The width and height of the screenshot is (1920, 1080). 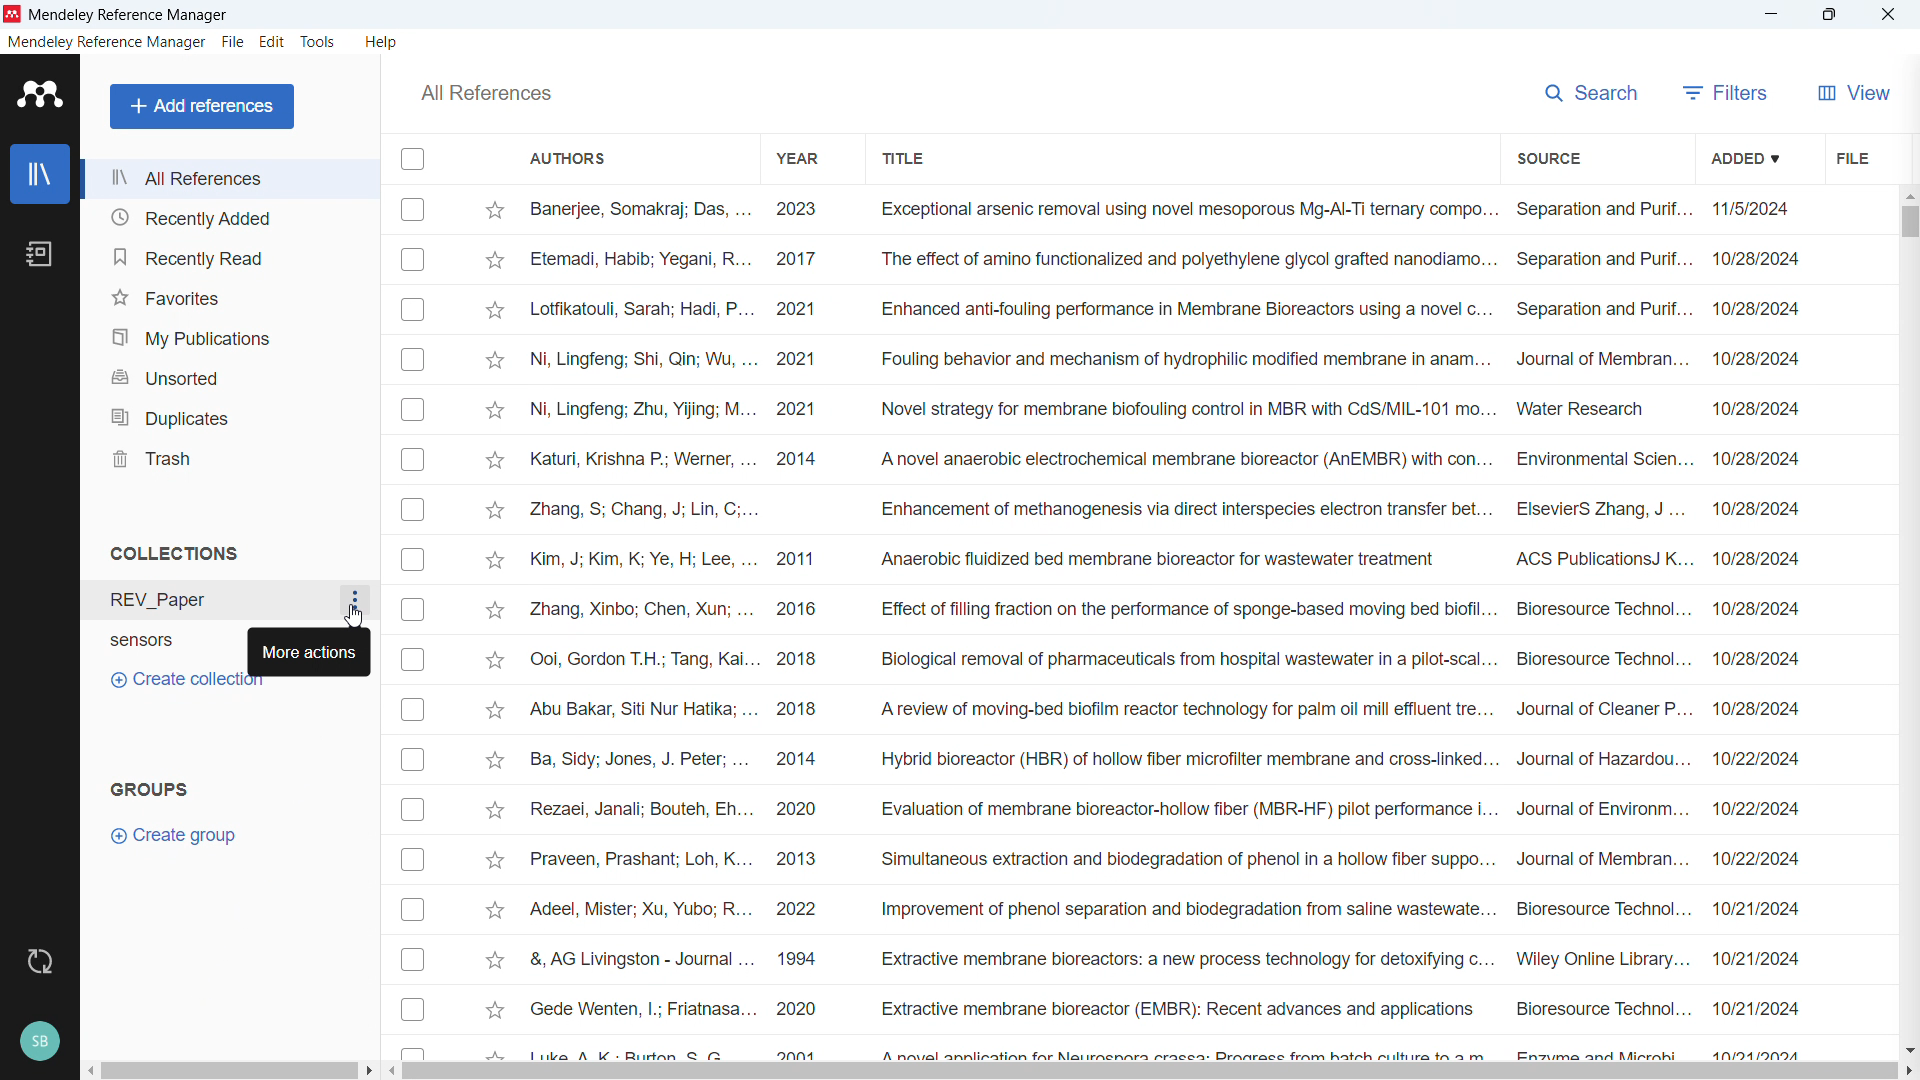 What do you see at coordinates (160, 643) in the screenshot?
I see `sensors` at bounding box center [160, 643].